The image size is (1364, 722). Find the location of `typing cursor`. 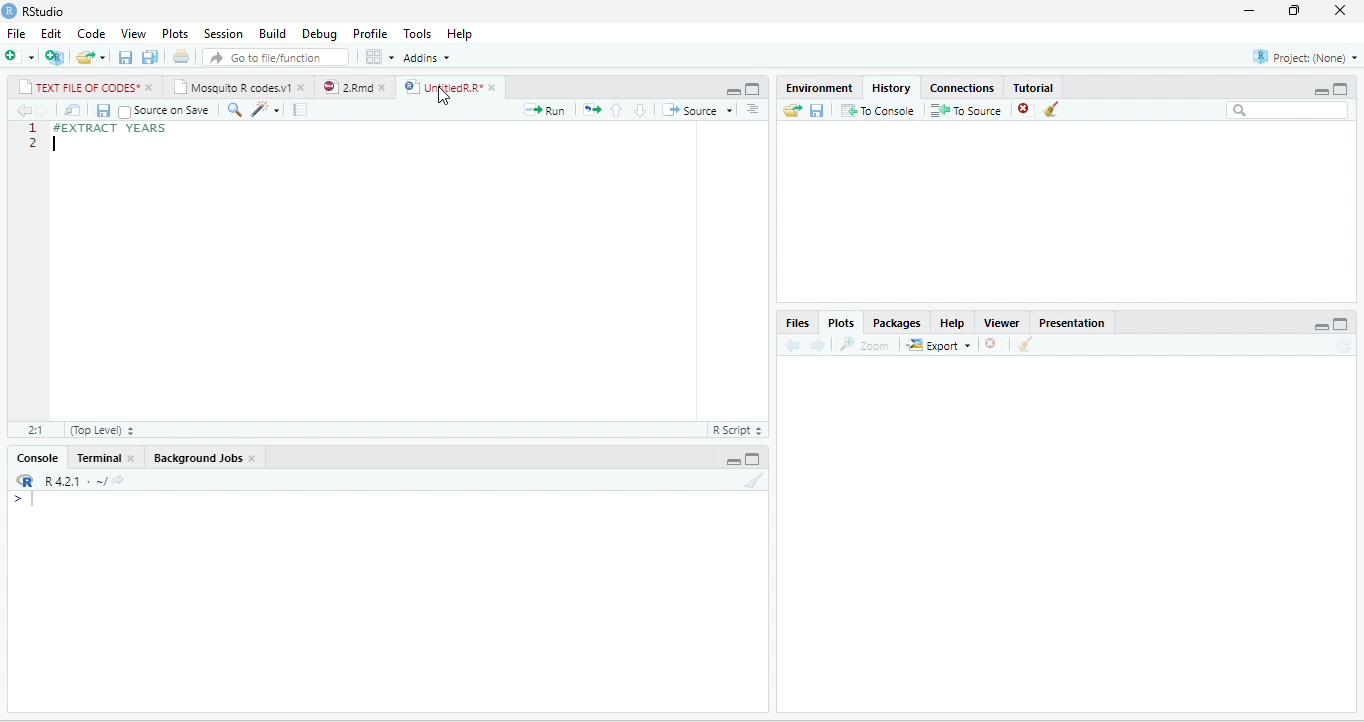

typing cursor is located at coordinates (58, 144).